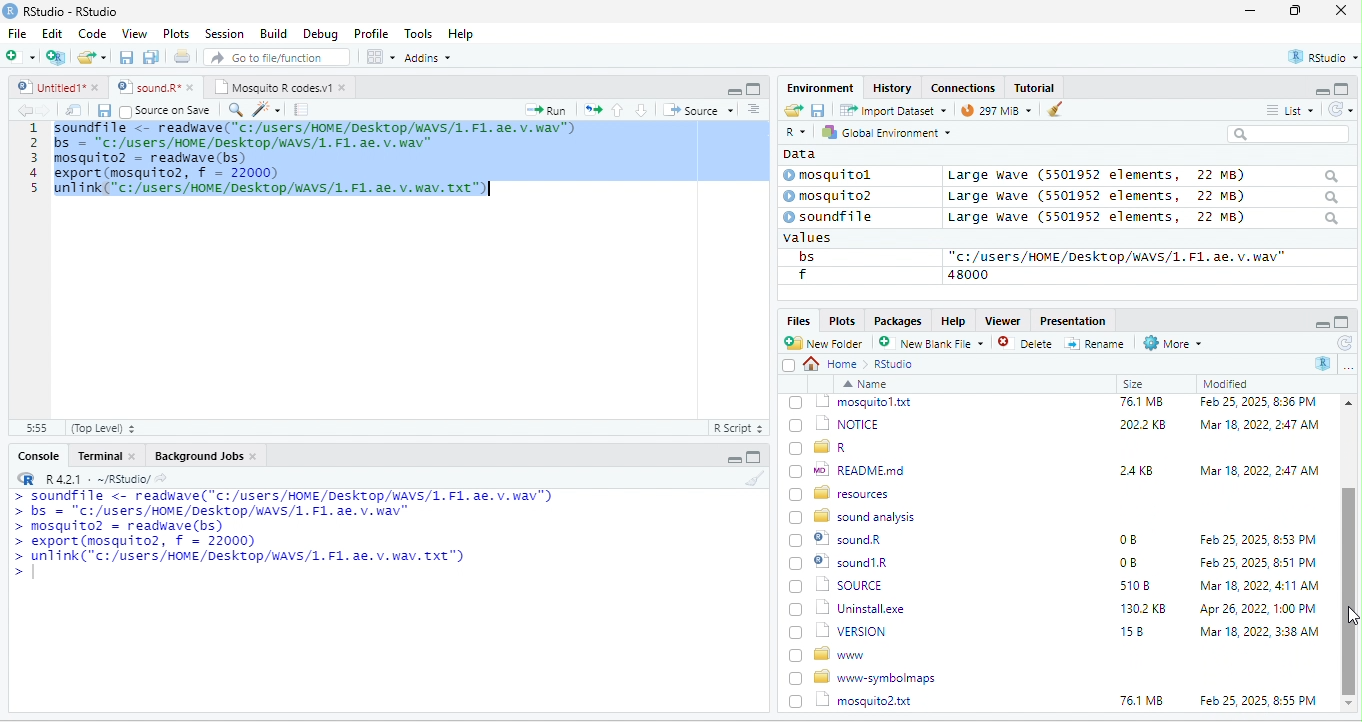 This screenshot has width=1362, height=722. I want to click on Size, so click(1134, 385).